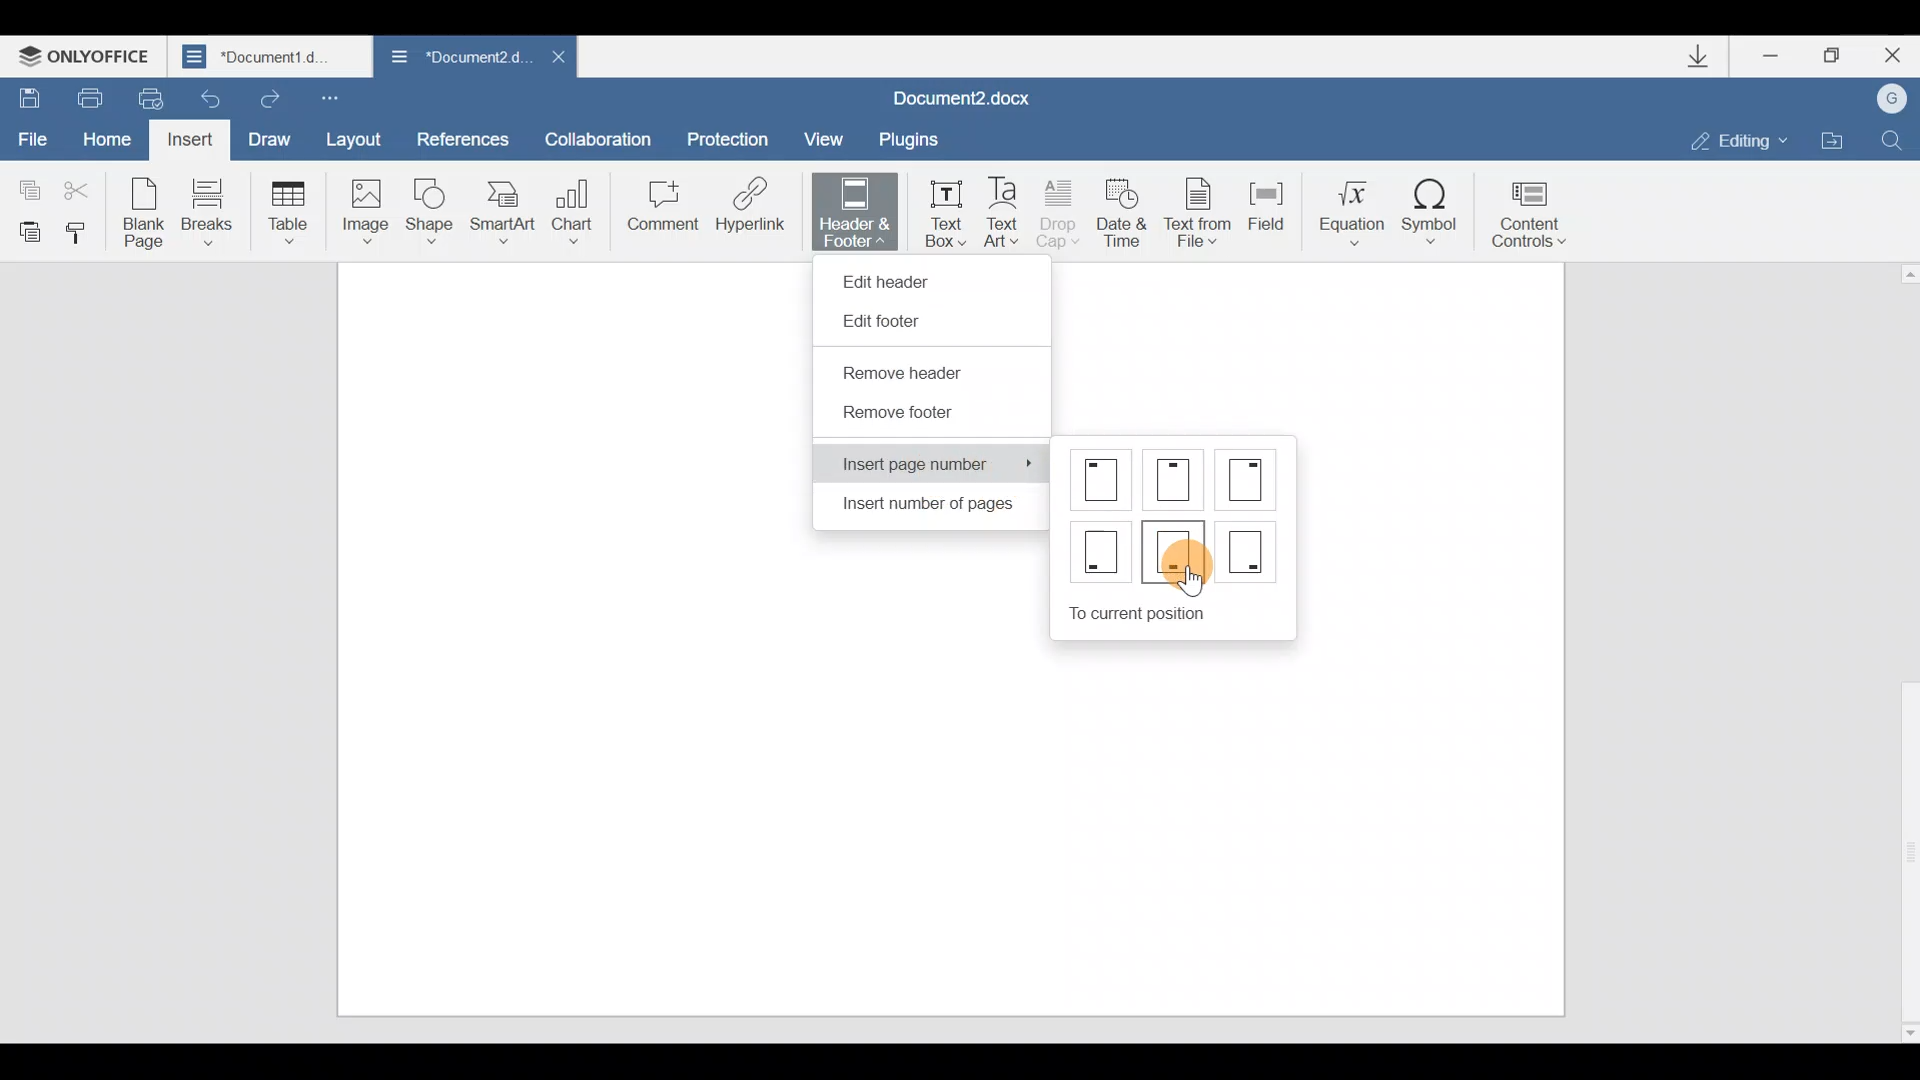 The height and width of the screenshot is (1080, 1920). What do you see at coordinates (893, 322) in the screenshot?
I see `Edit footer` at bounding box center [893, 322].